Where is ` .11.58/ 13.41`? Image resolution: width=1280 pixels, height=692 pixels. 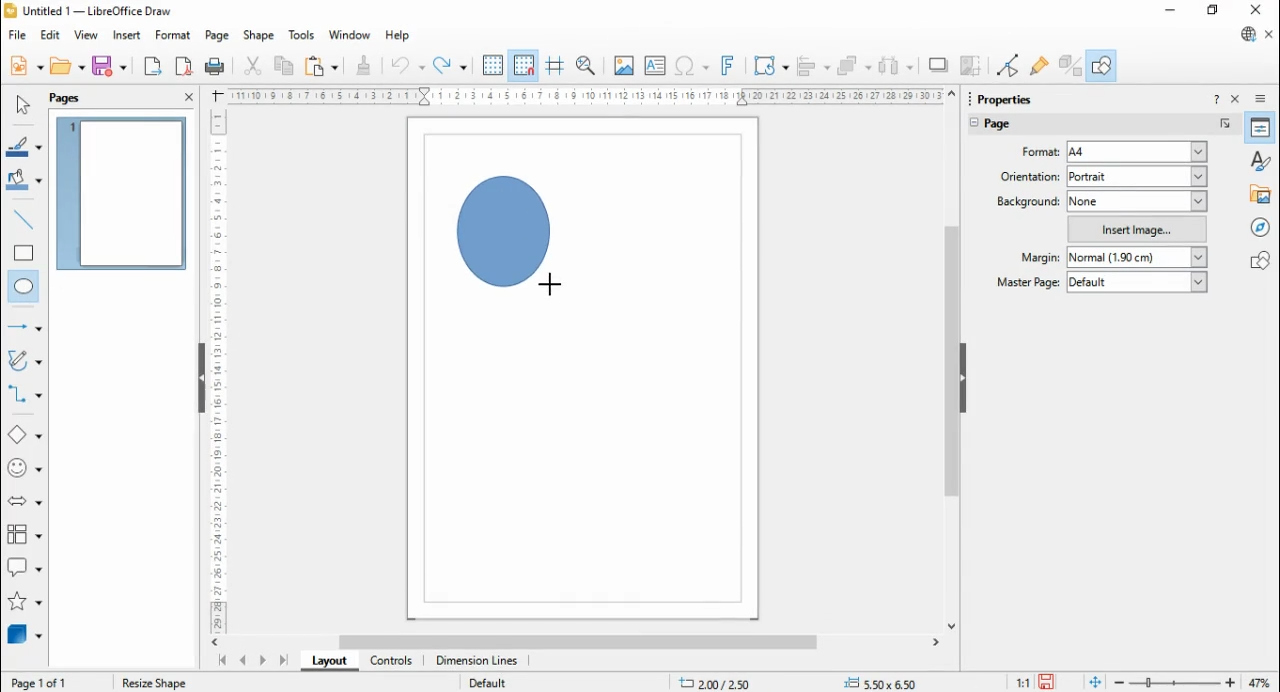  .11.58/ 13.41 is located at coordinates (719, 682).